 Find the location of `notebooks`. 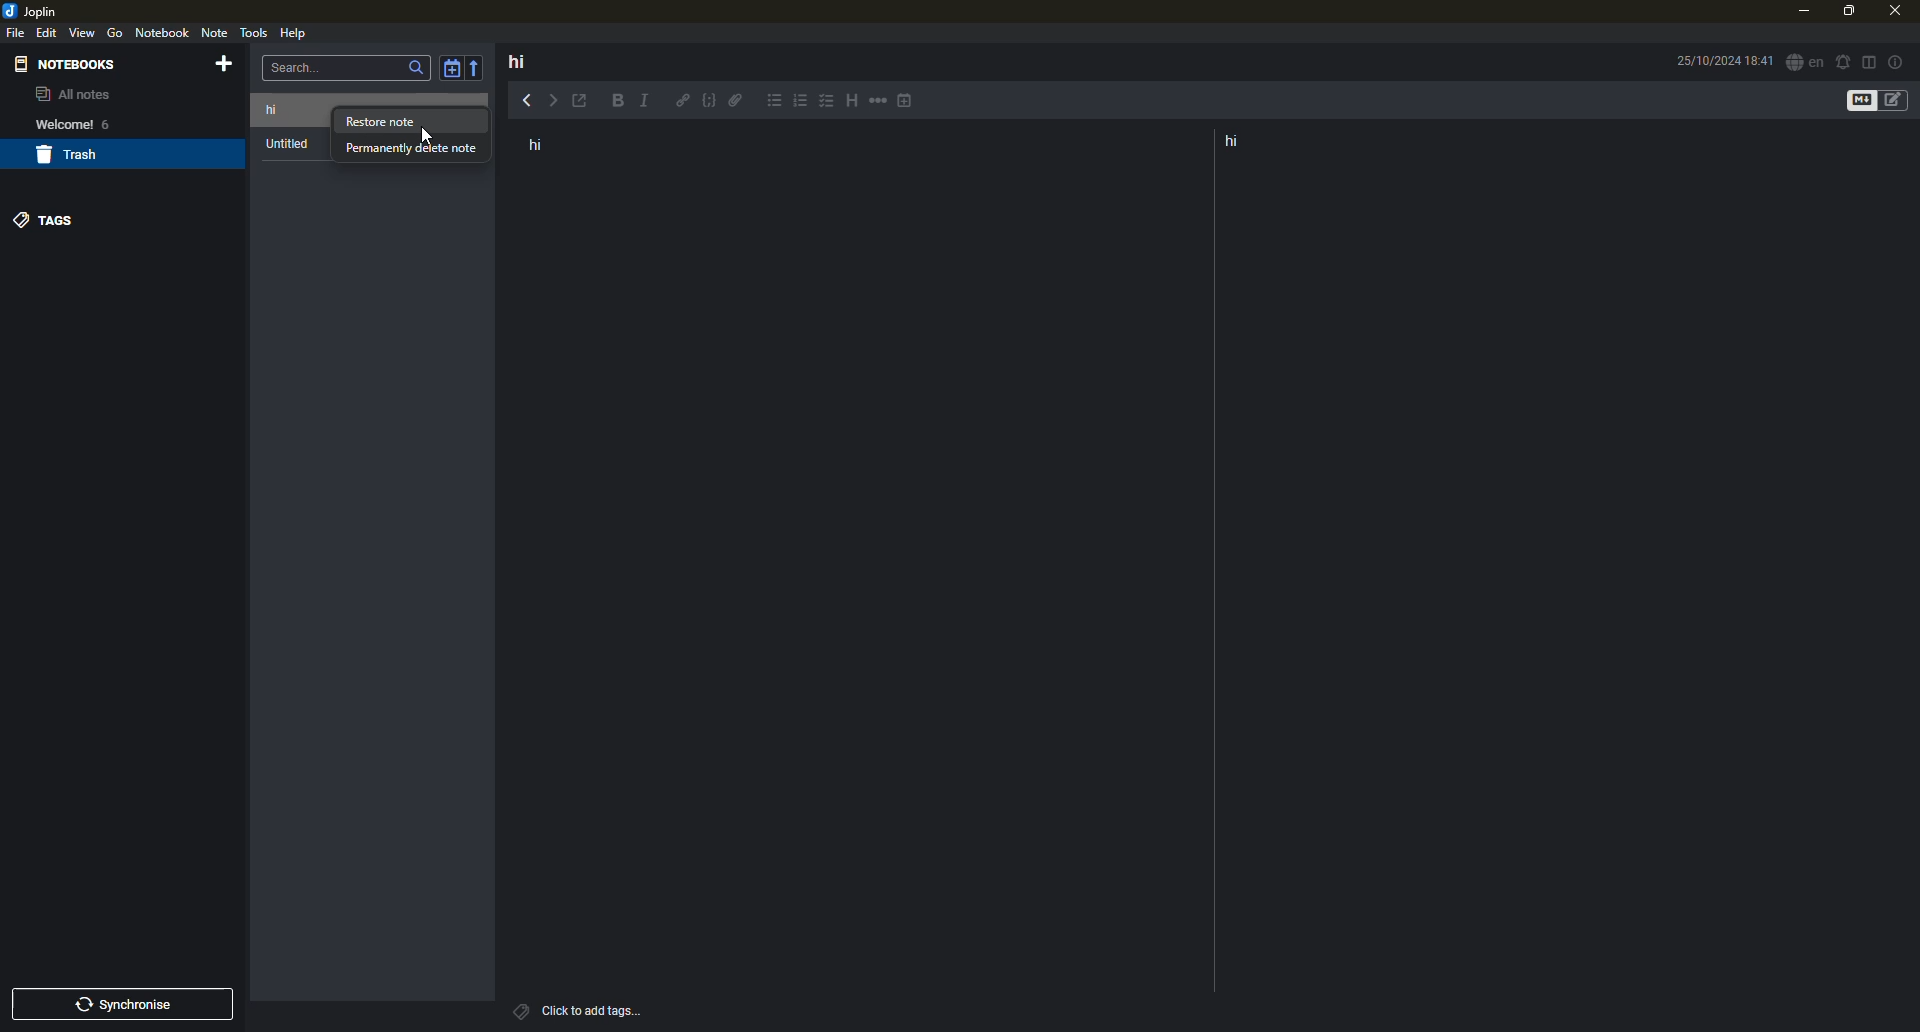

notebooks is located at coordinates (69, 63).